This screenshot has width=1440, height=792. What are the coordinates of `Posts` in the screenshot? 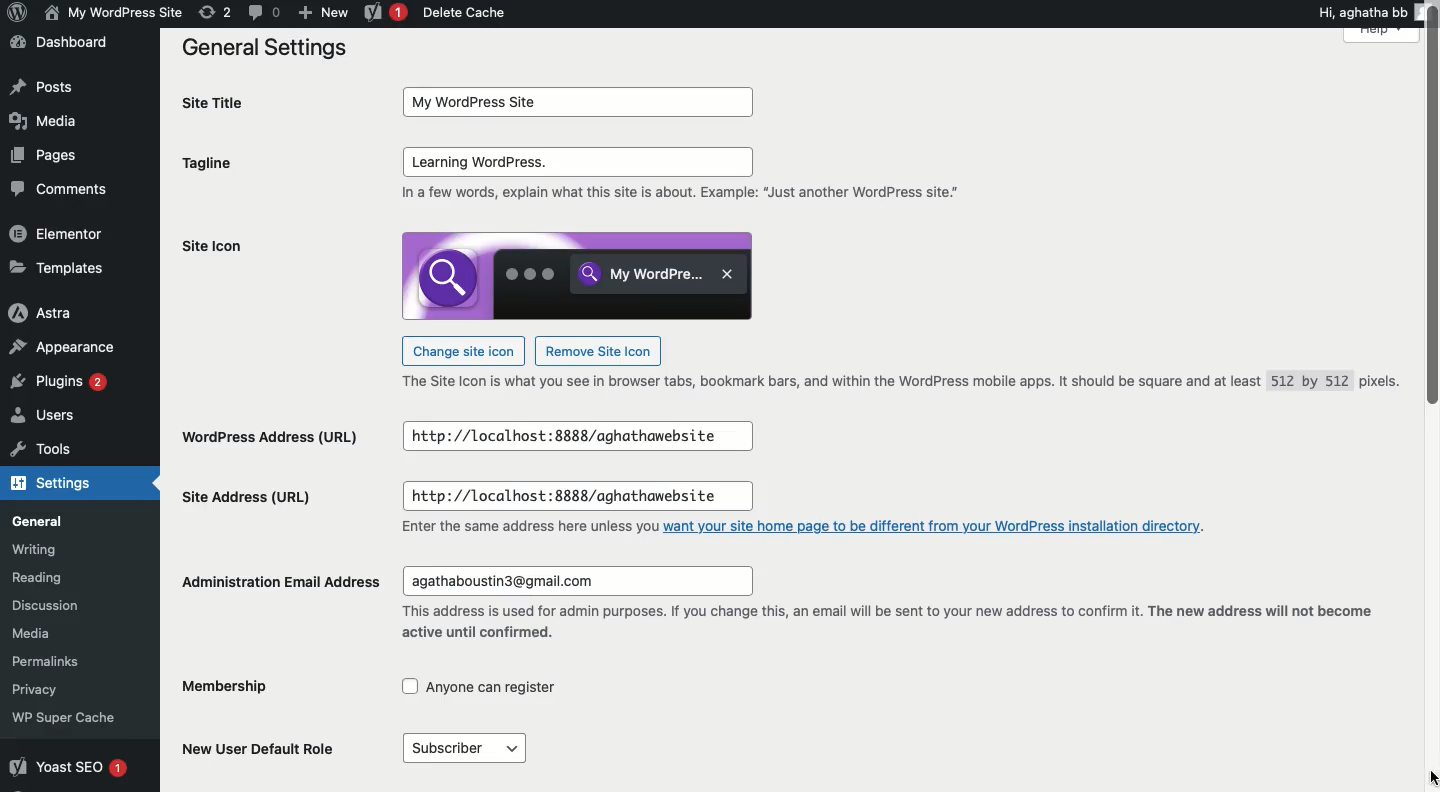 It's located at (44, 89).